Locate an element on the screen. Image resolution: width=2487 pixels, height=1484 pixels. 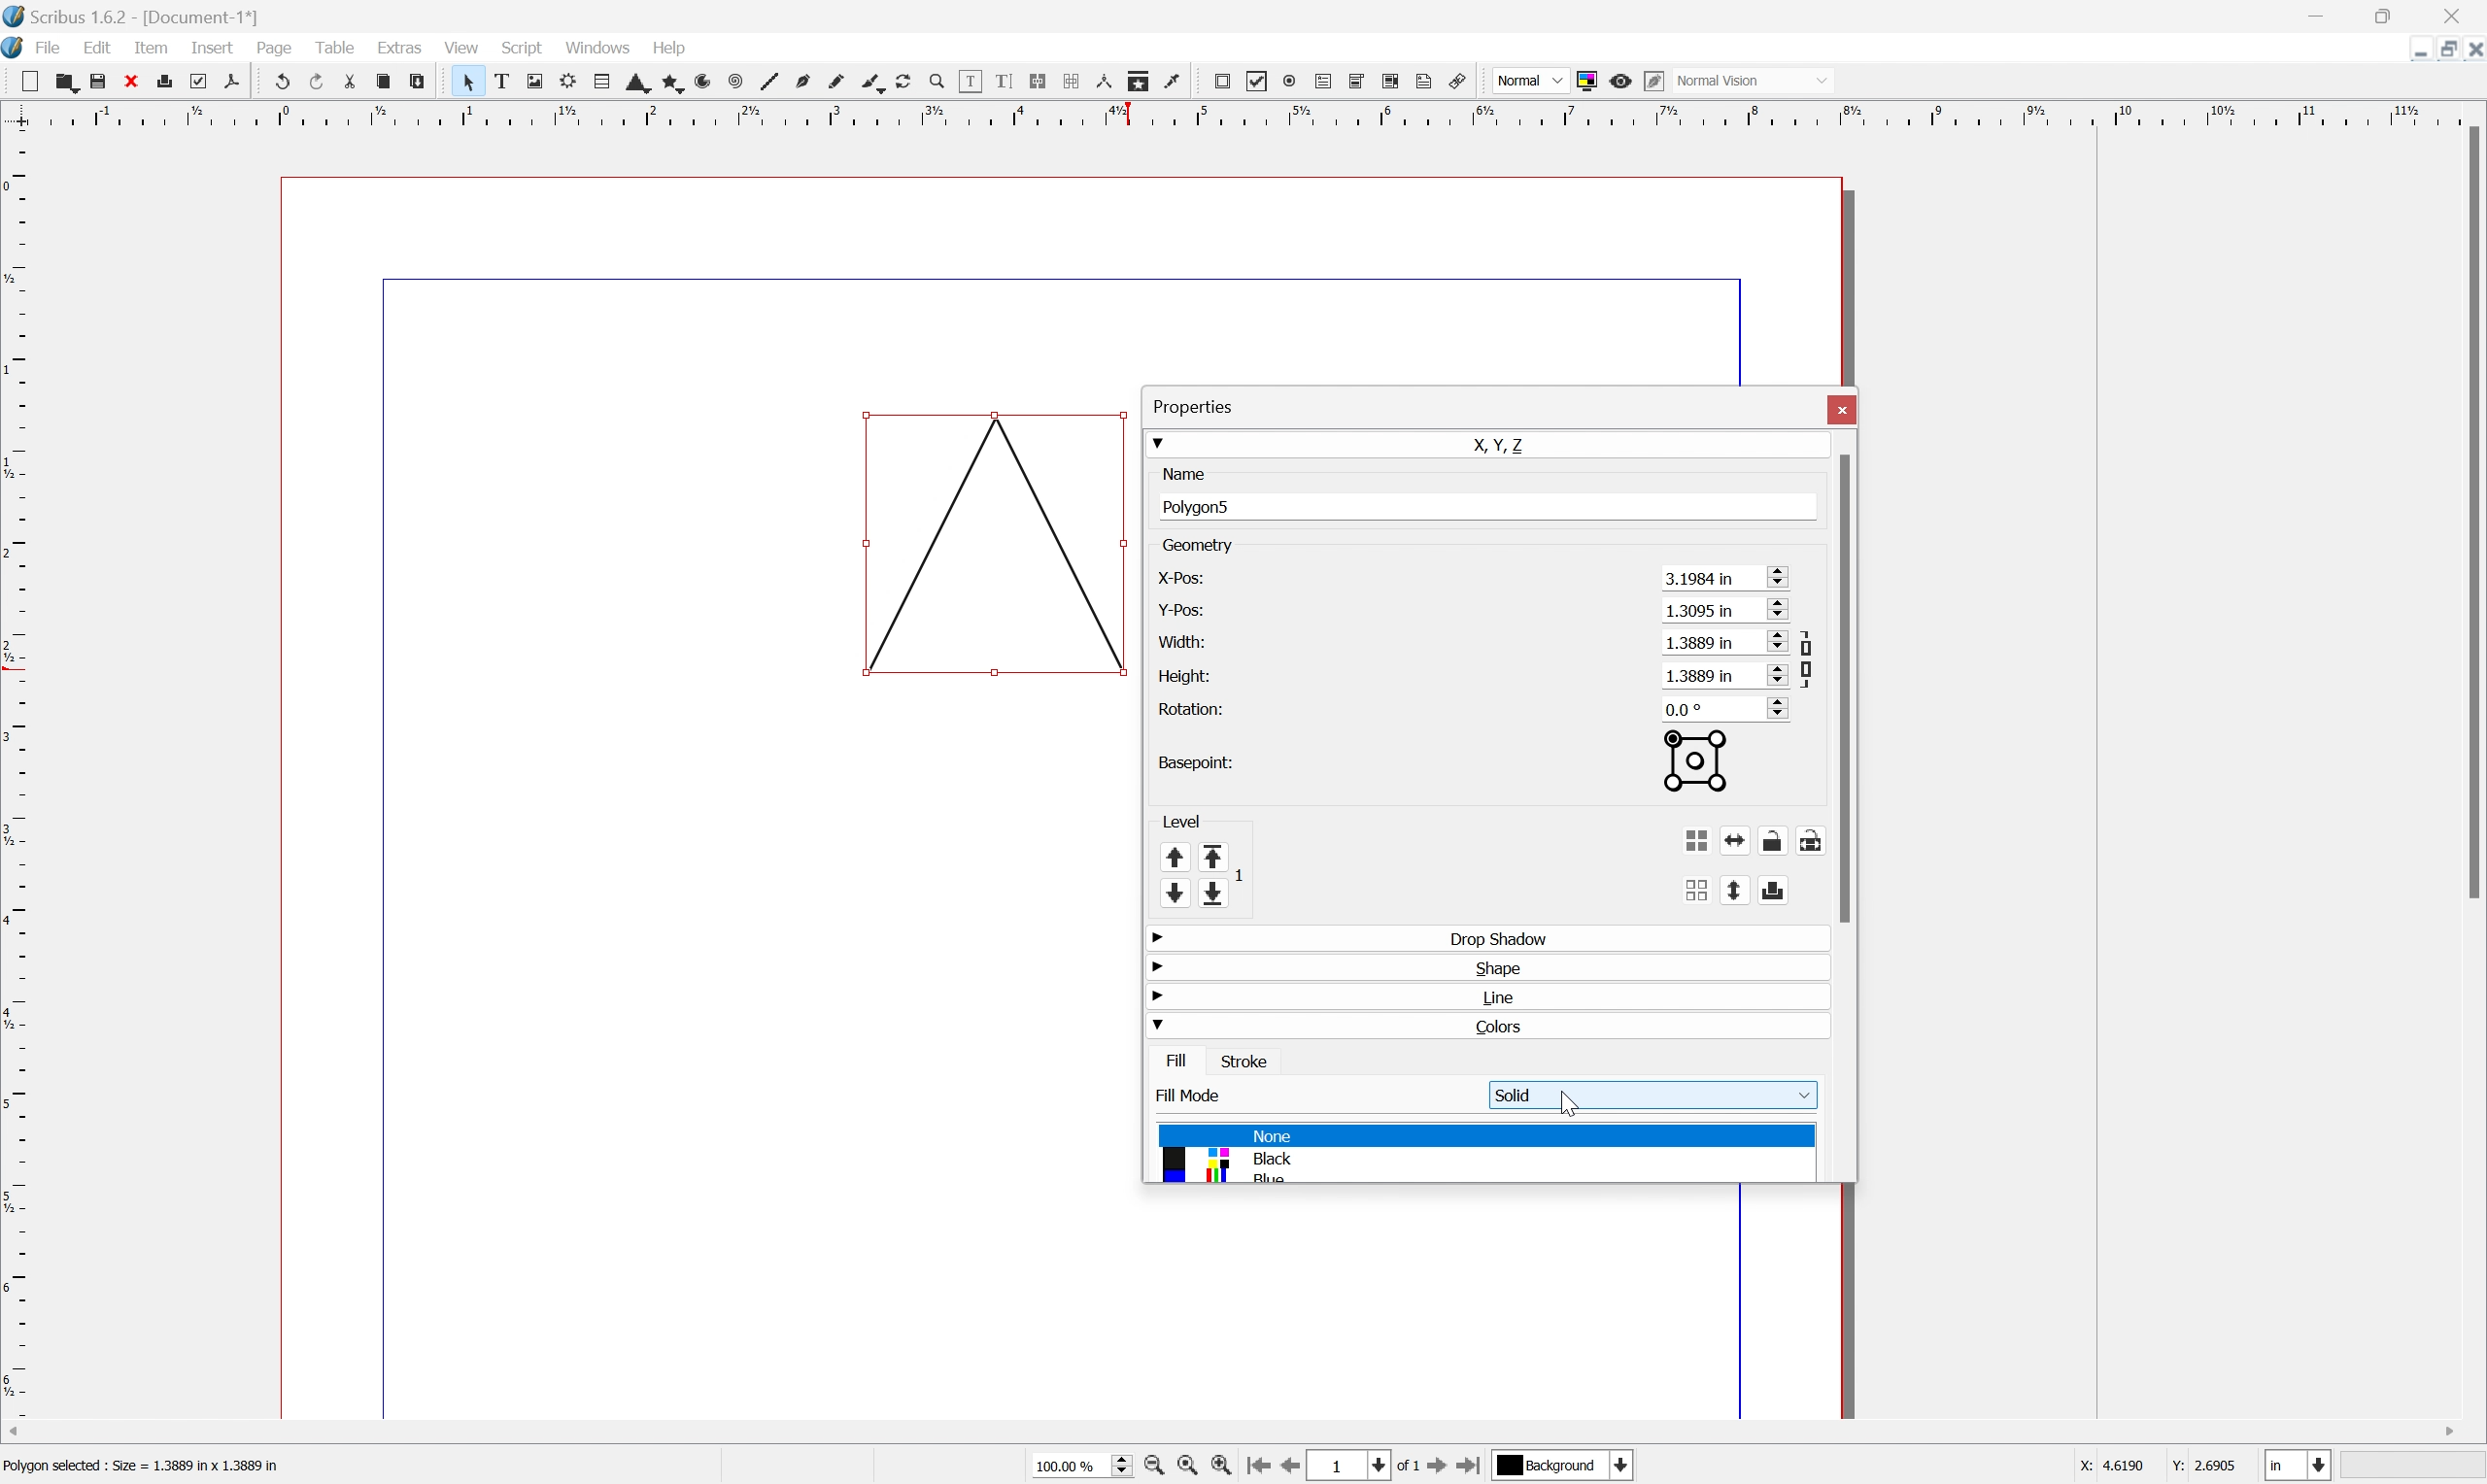
Lock or unlock the size of the object is located at coordinates (1837, 837).